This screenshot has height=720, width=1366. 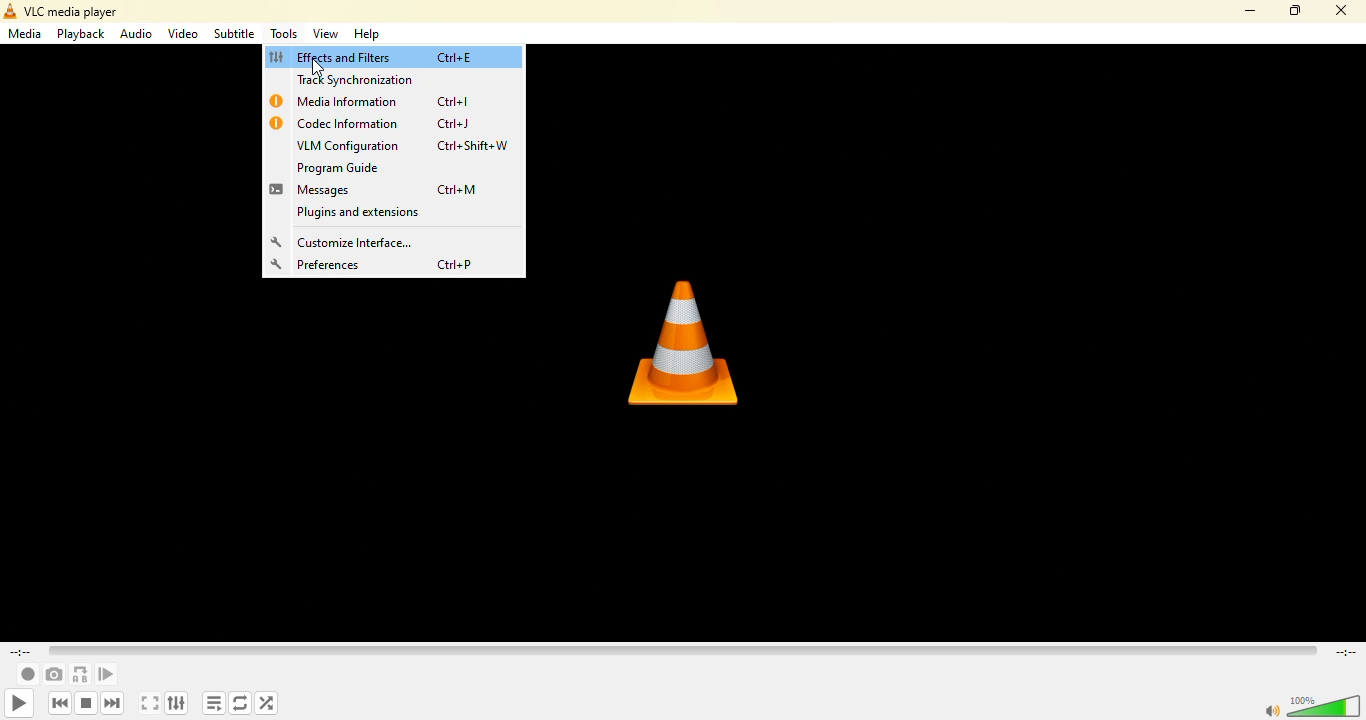 What do you see at coordinates (340, 190) in the screenshot?
I see `messages` at bounding box center [340, 190].